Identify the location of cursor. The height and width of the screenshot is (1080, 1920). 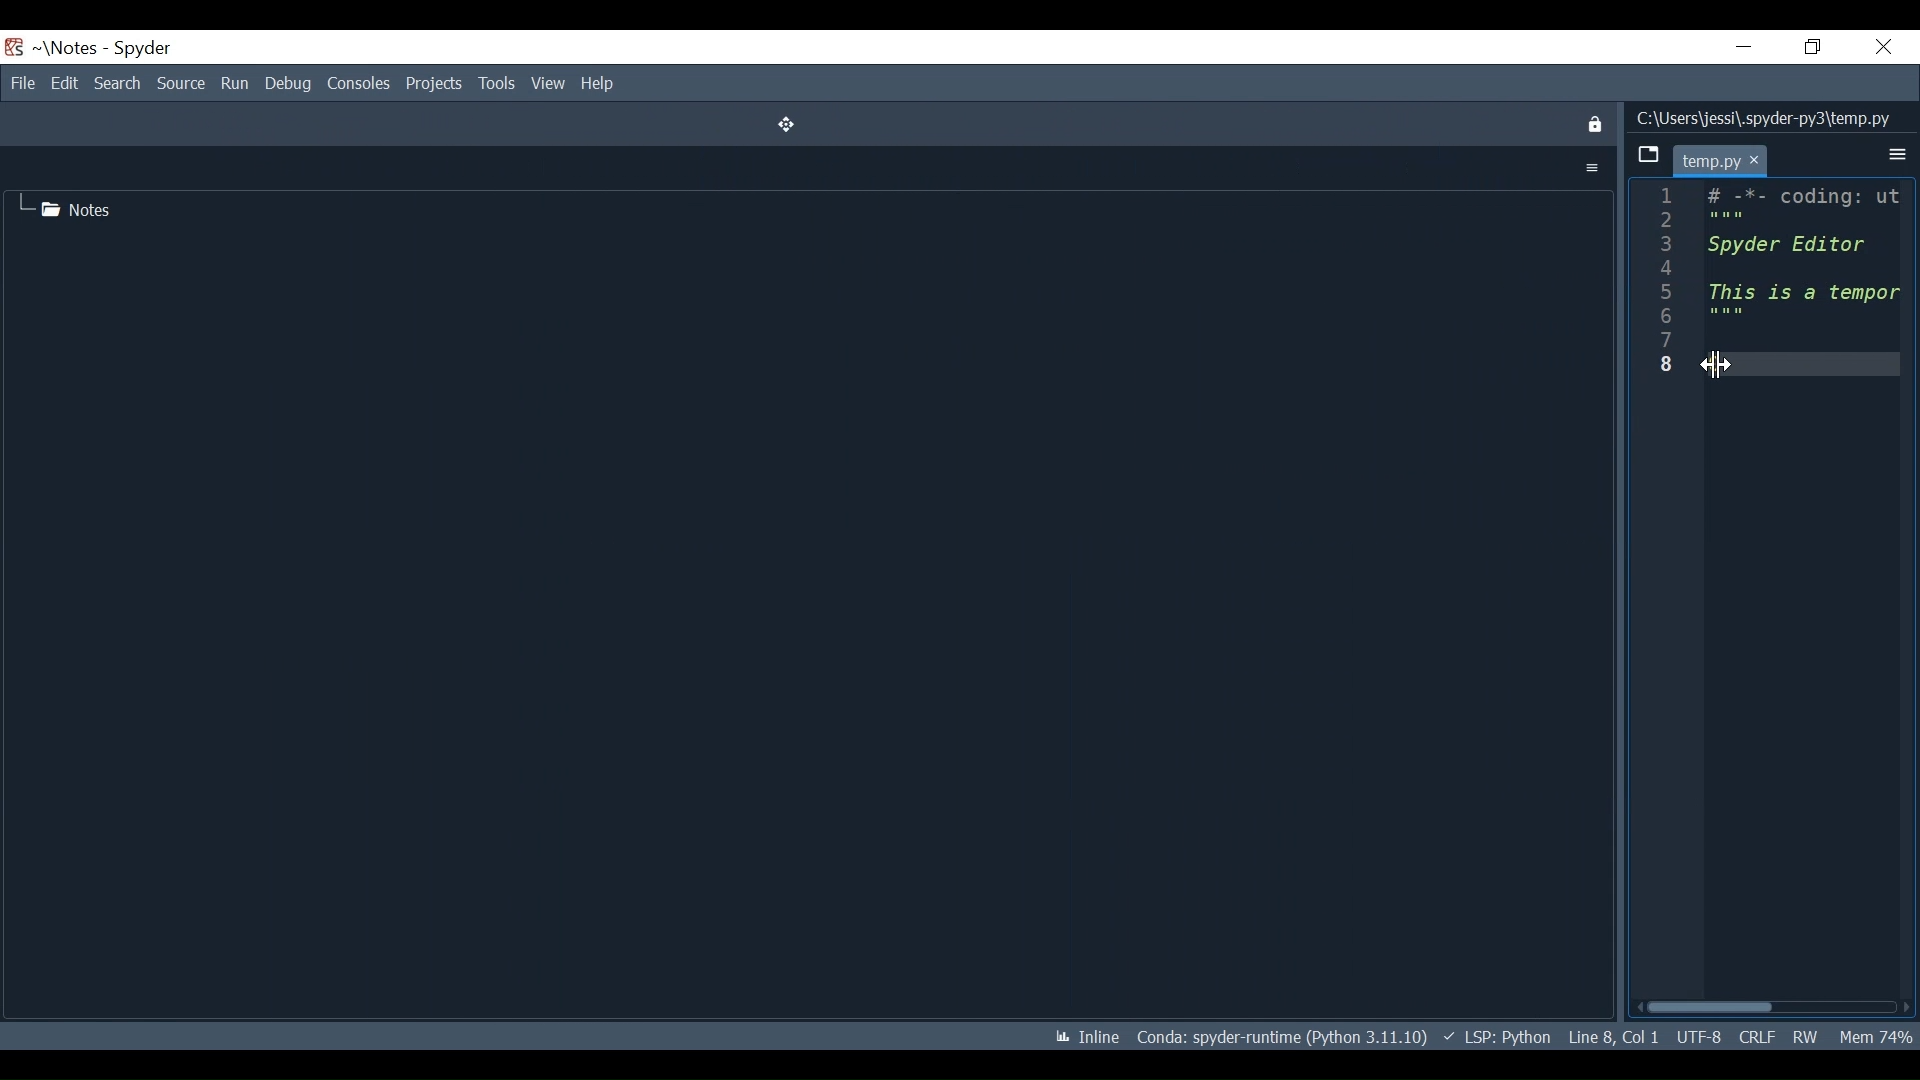
(1758, 160).